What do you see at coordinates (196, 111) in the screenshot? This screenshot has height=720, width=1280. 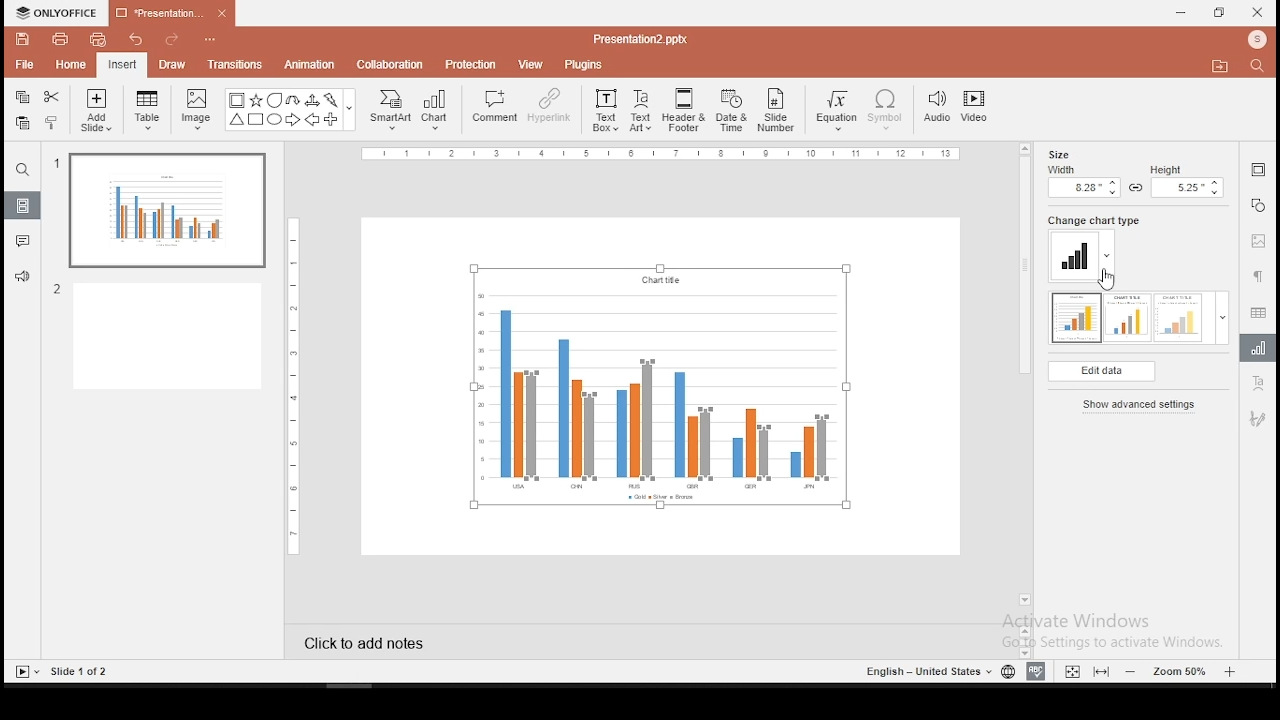 I see `image` at bounding box center [196, 111].